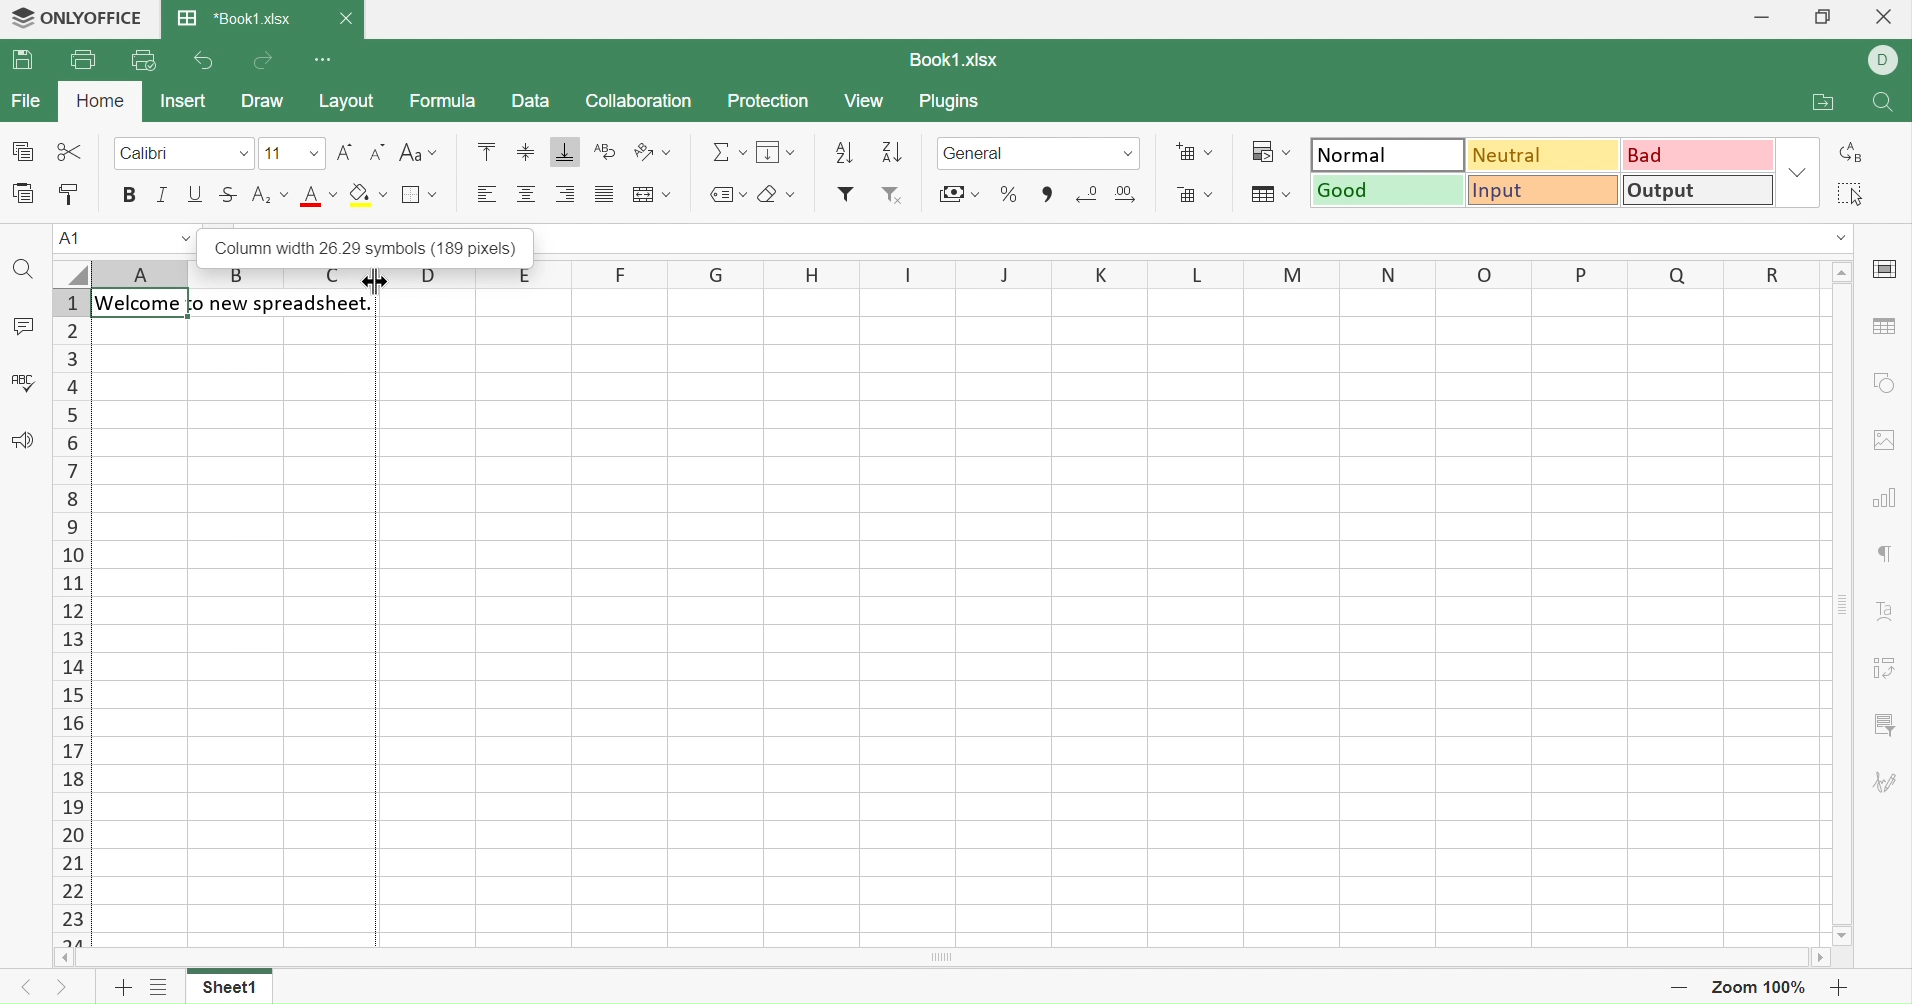 This screenshot has width=1912, height=1004. I want to click on Align Bottom, so click(564, 153).